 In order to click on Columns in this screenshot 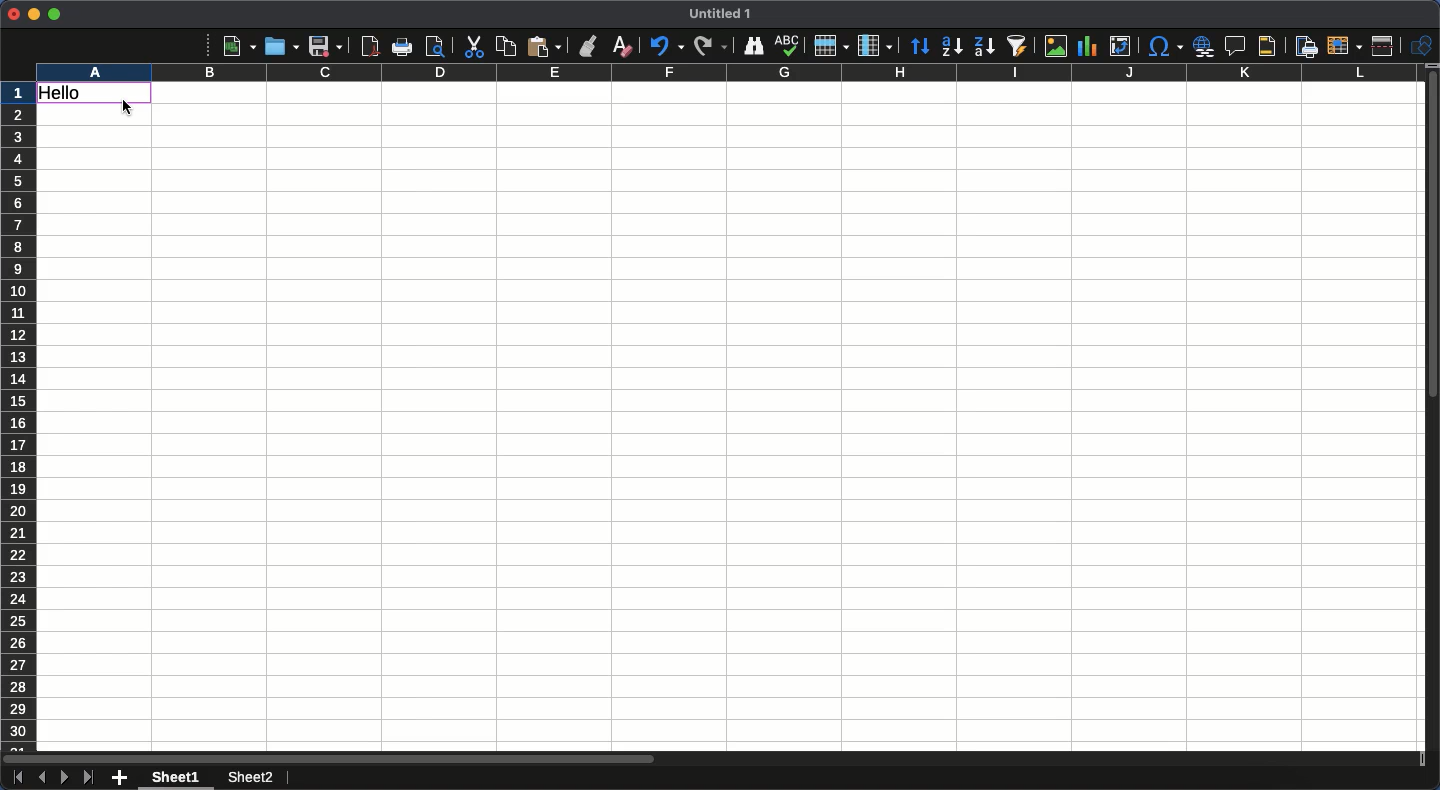, I will do `click(724, 73)`.